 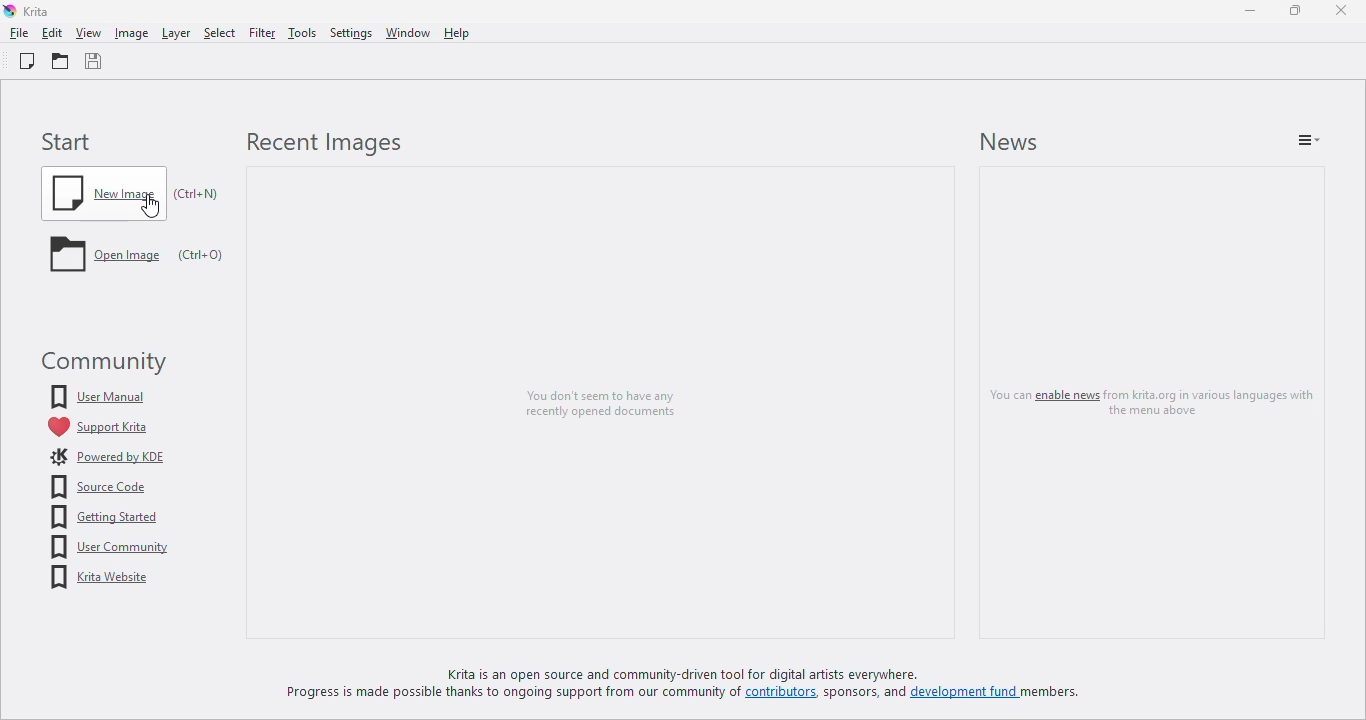 I want to click on layer, so click(x=175, y=33).